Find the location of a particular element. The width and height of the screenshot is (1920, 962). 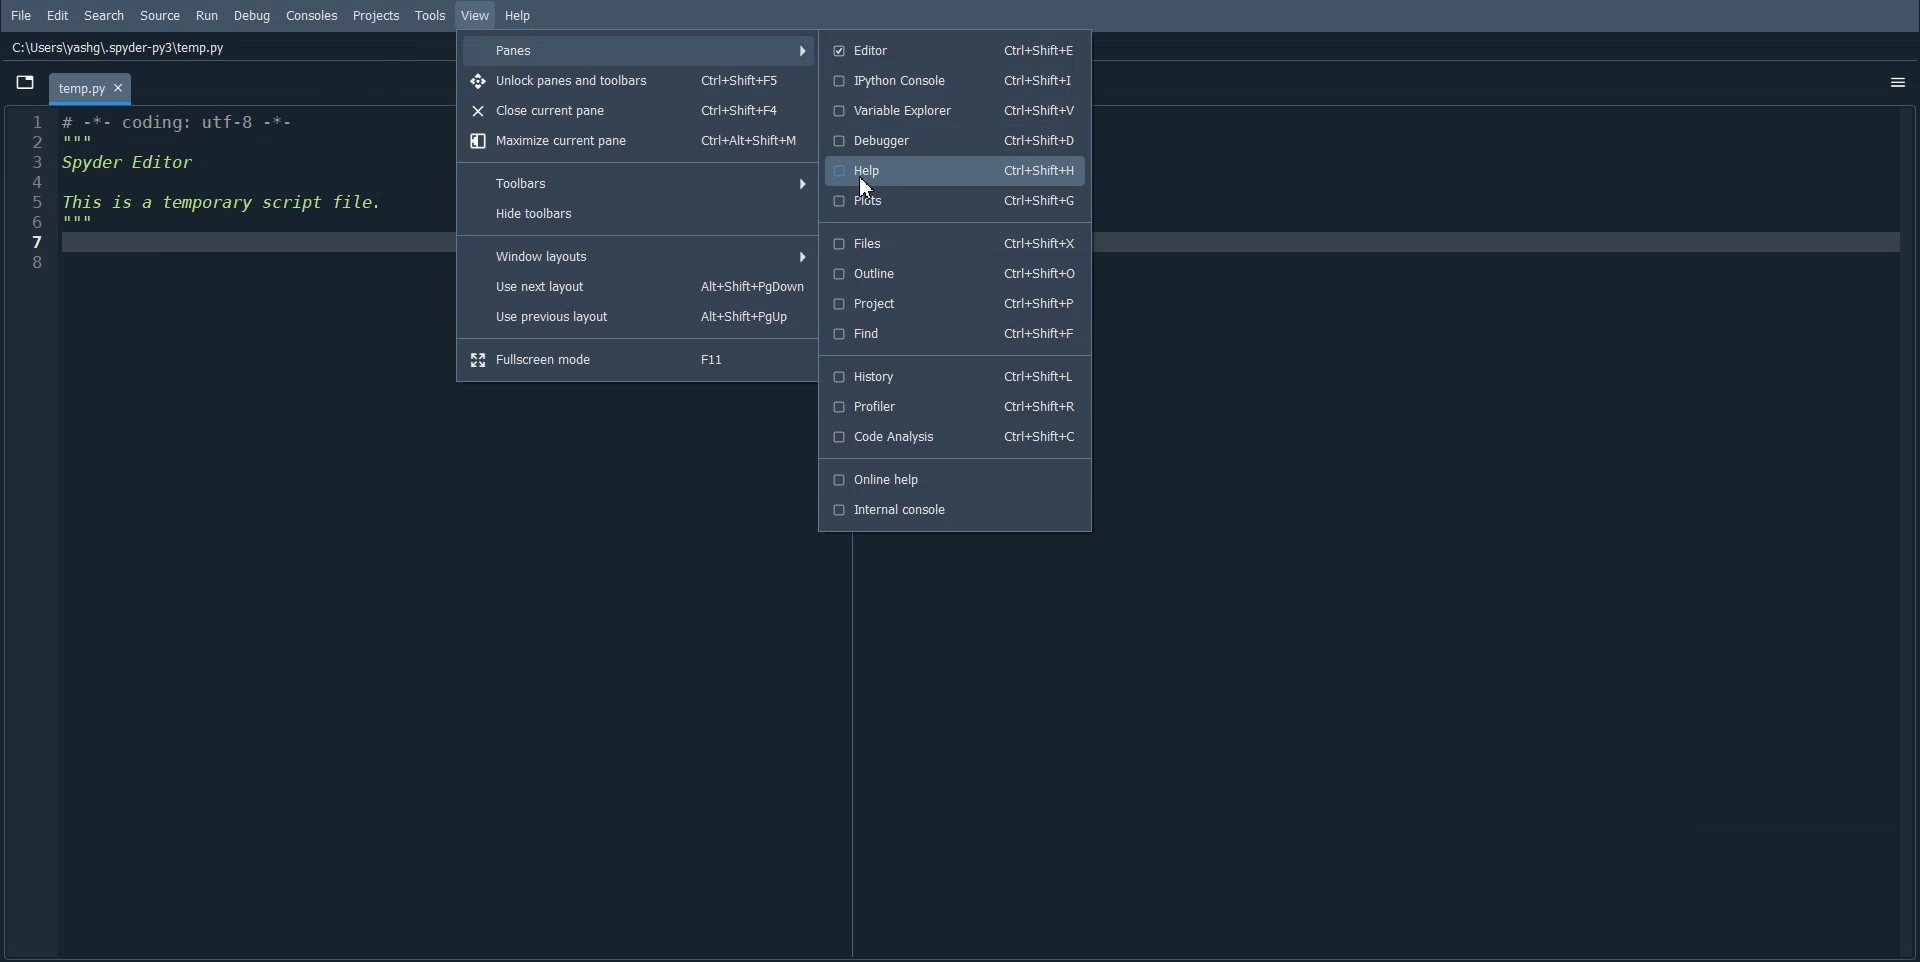

Ipython Console is located at coordinates (954, 80).